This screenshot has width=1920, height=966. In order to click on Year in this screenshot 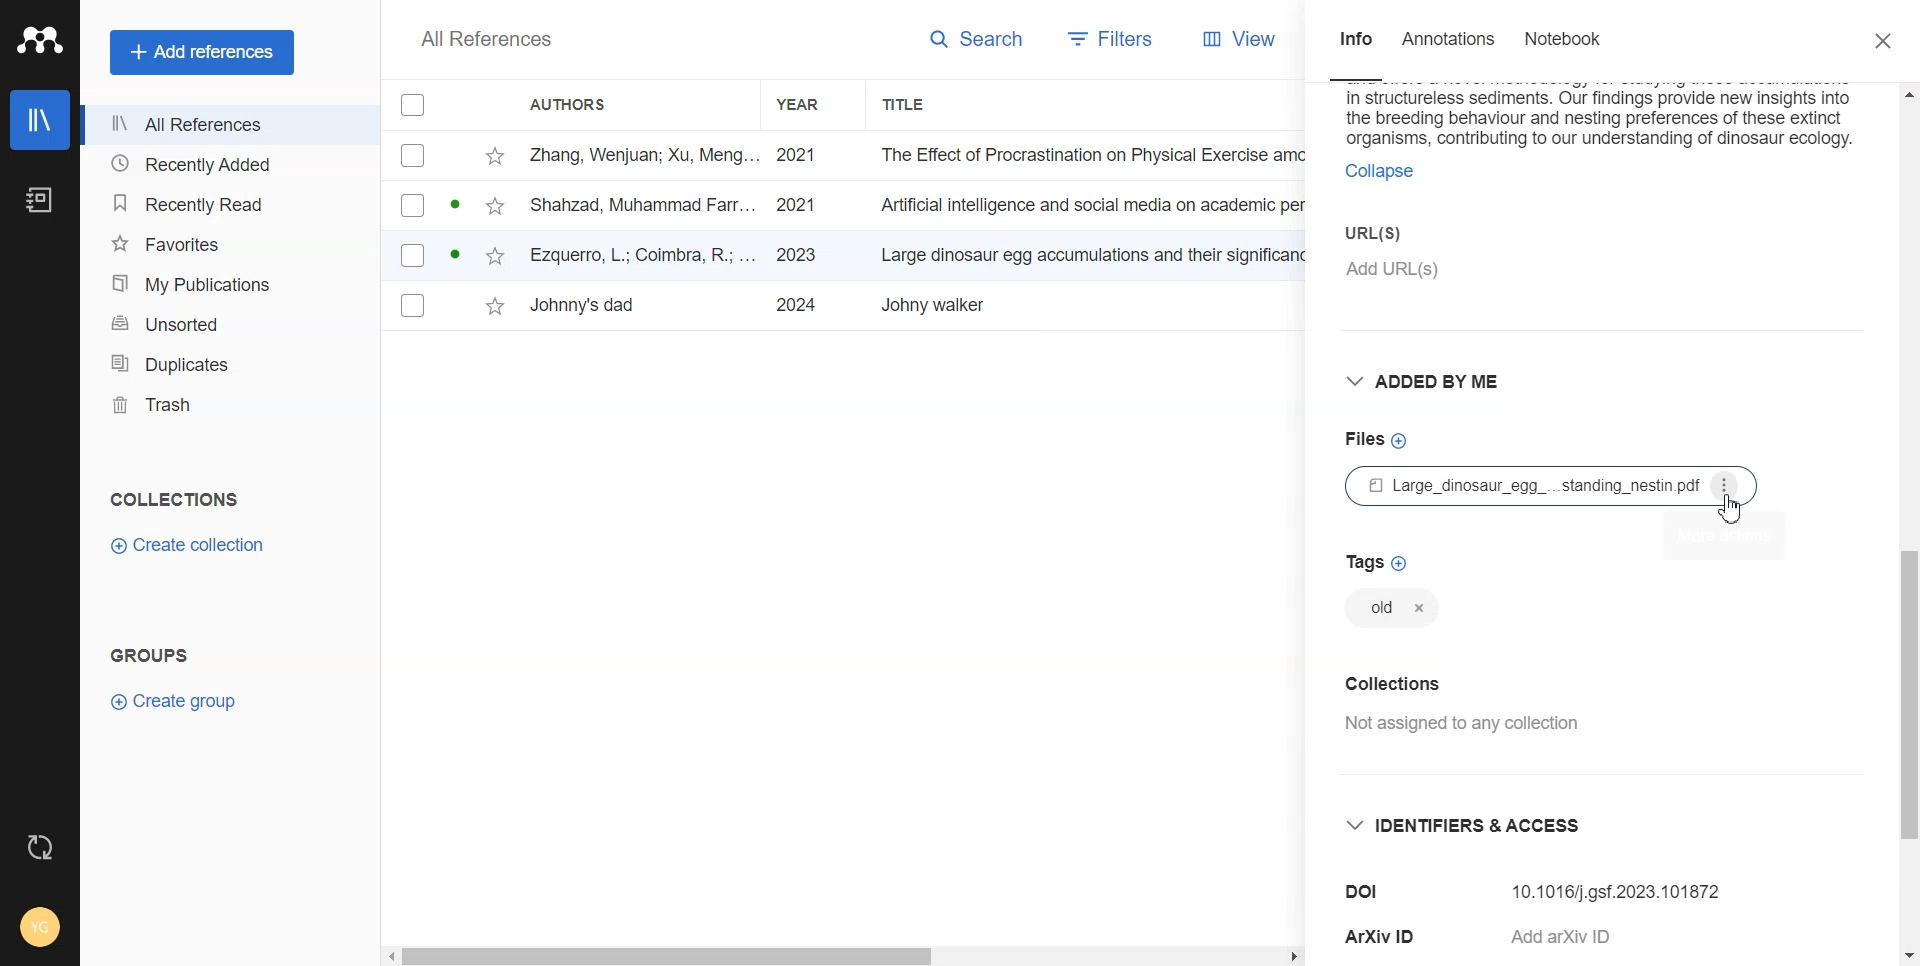, I will do `click(812, 103)`.